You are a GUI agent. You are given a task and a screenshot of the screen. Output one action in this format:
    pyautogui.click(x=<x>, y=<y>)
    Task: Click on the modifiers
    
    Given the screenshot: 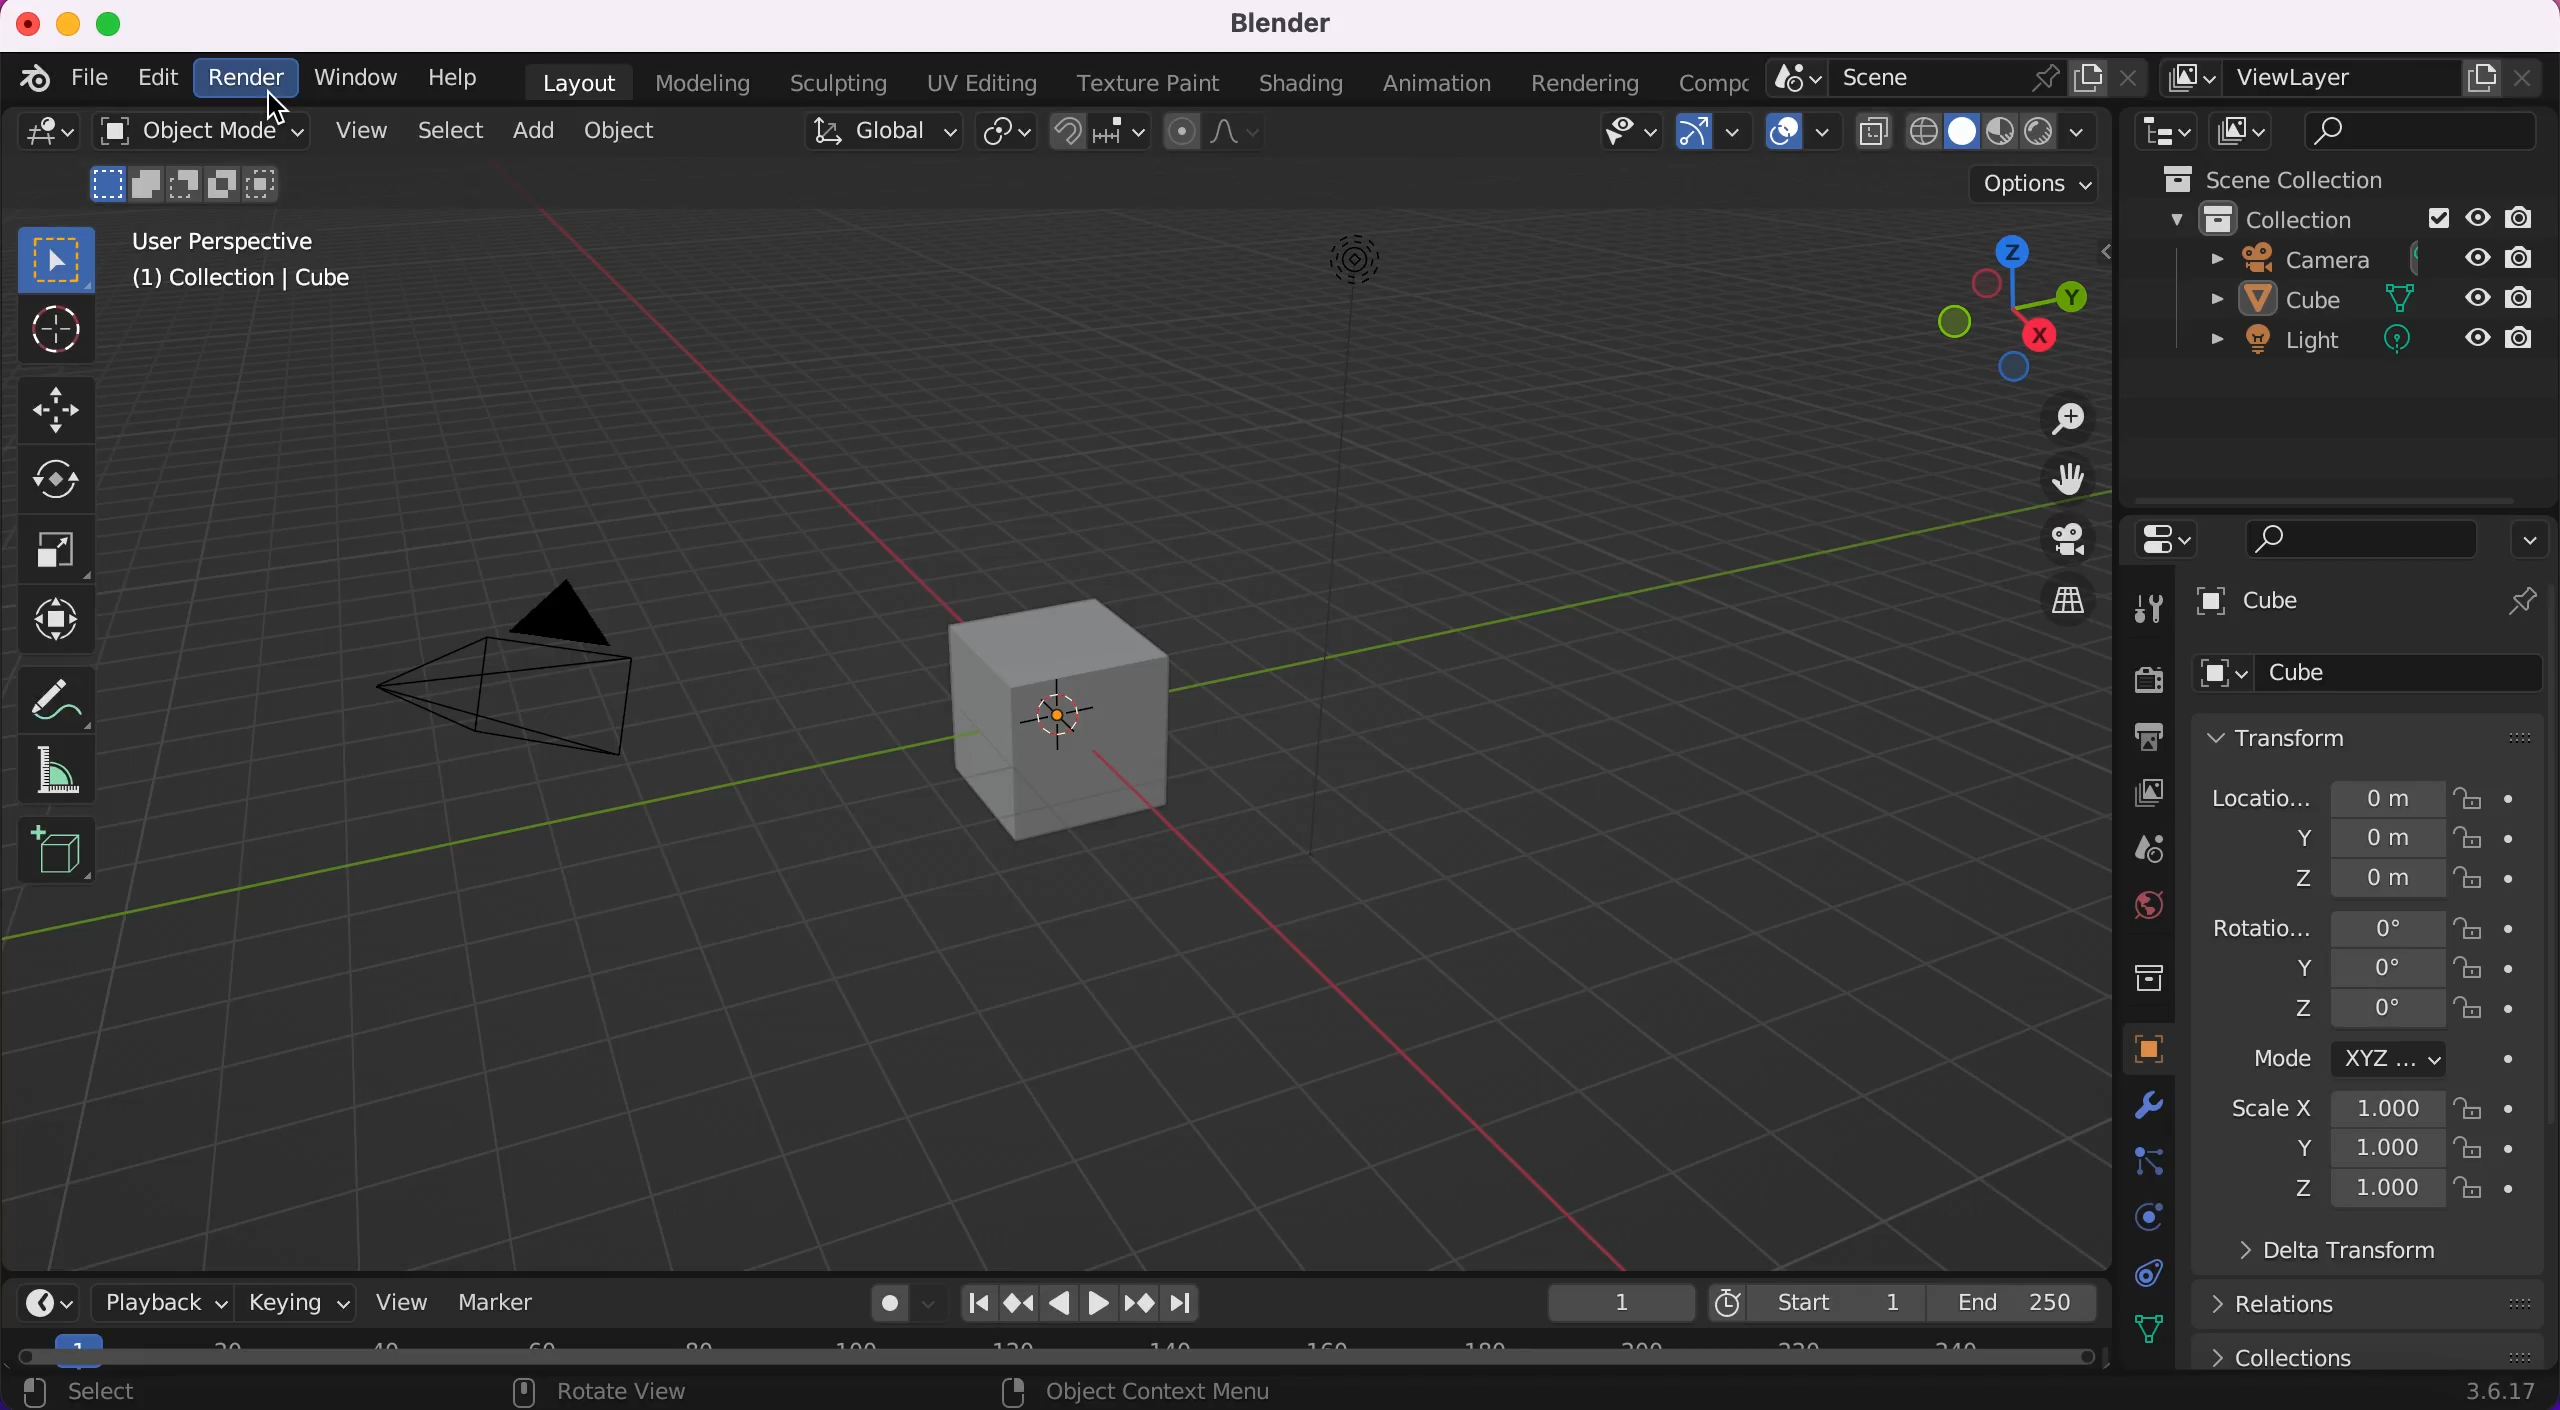 What is the action you would take?
    pyautogui.click(x=2138, y=1109)
    